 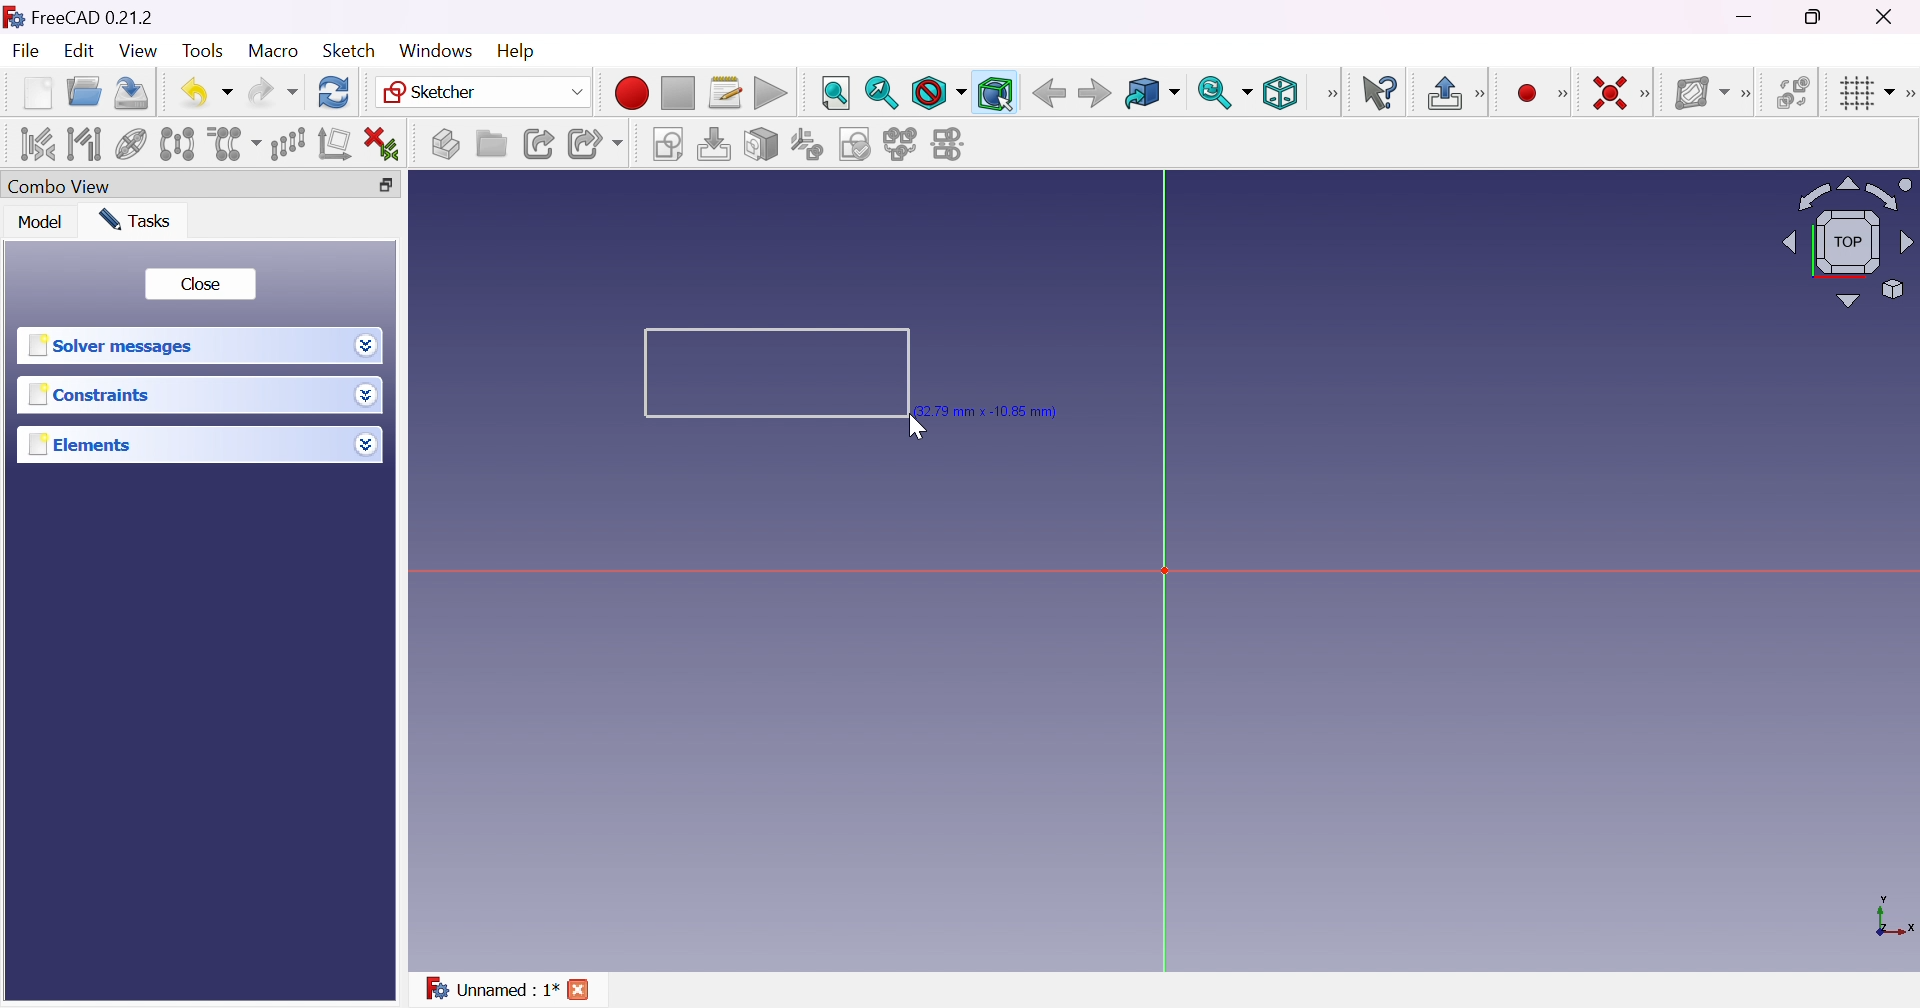 I want to click on Windows, so click(x=436, y=51).